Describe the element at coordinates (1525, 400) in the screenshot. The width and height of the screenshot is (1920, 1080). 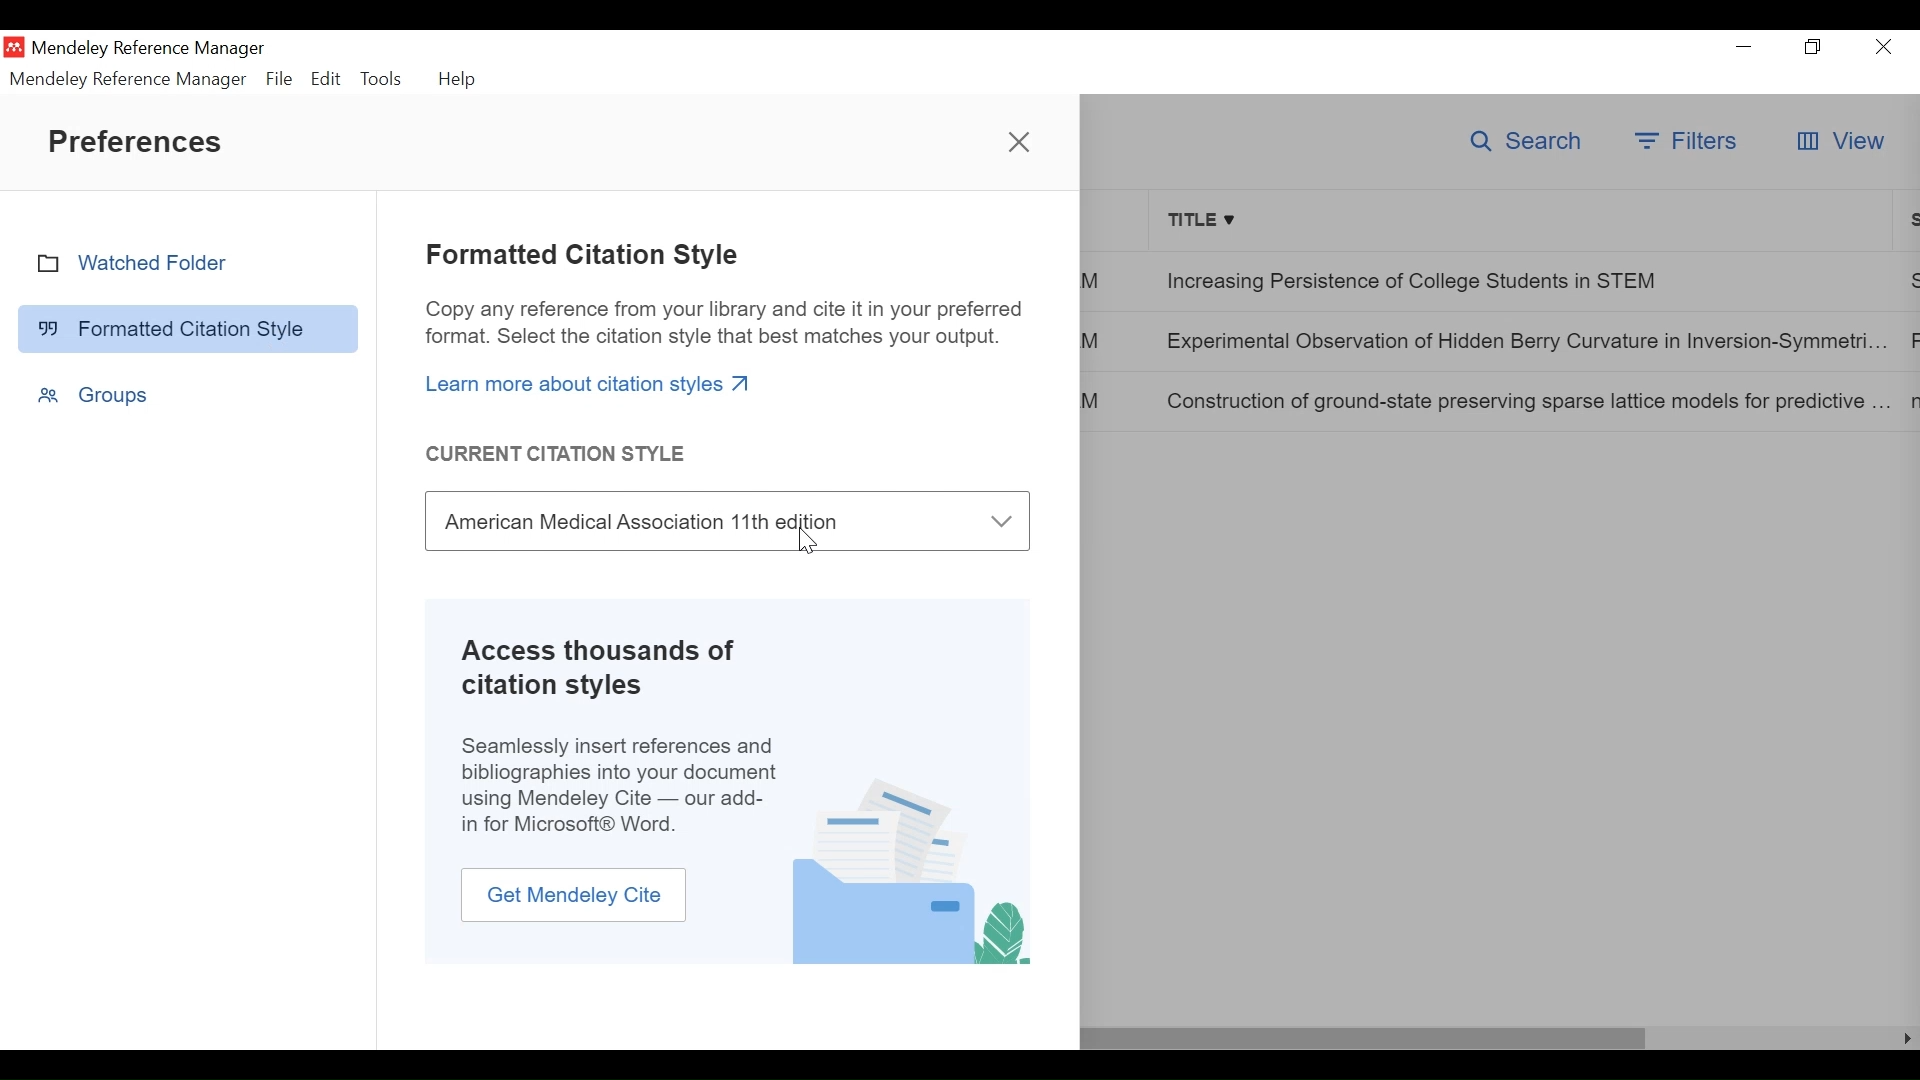
I see `Construction of ground-state preserving sparse lattice models for predictive` at that location.